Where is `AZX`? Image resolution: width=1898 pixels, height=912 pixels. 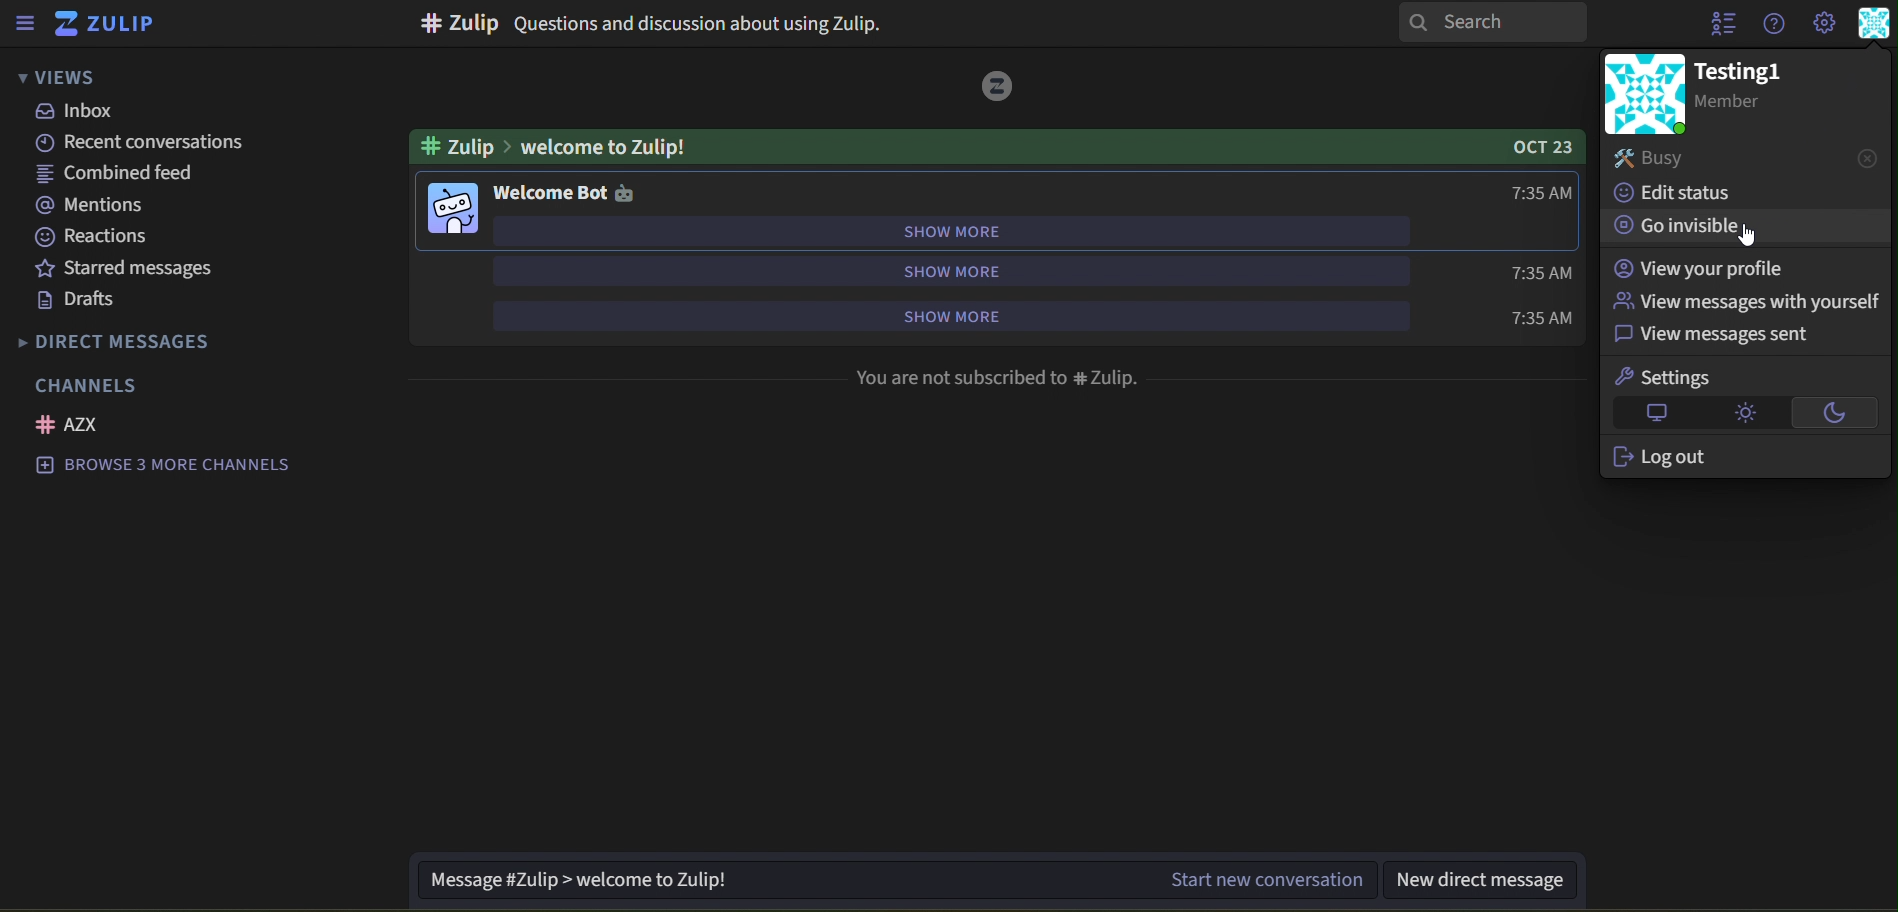 AZX is located at coordinates (72, 425).